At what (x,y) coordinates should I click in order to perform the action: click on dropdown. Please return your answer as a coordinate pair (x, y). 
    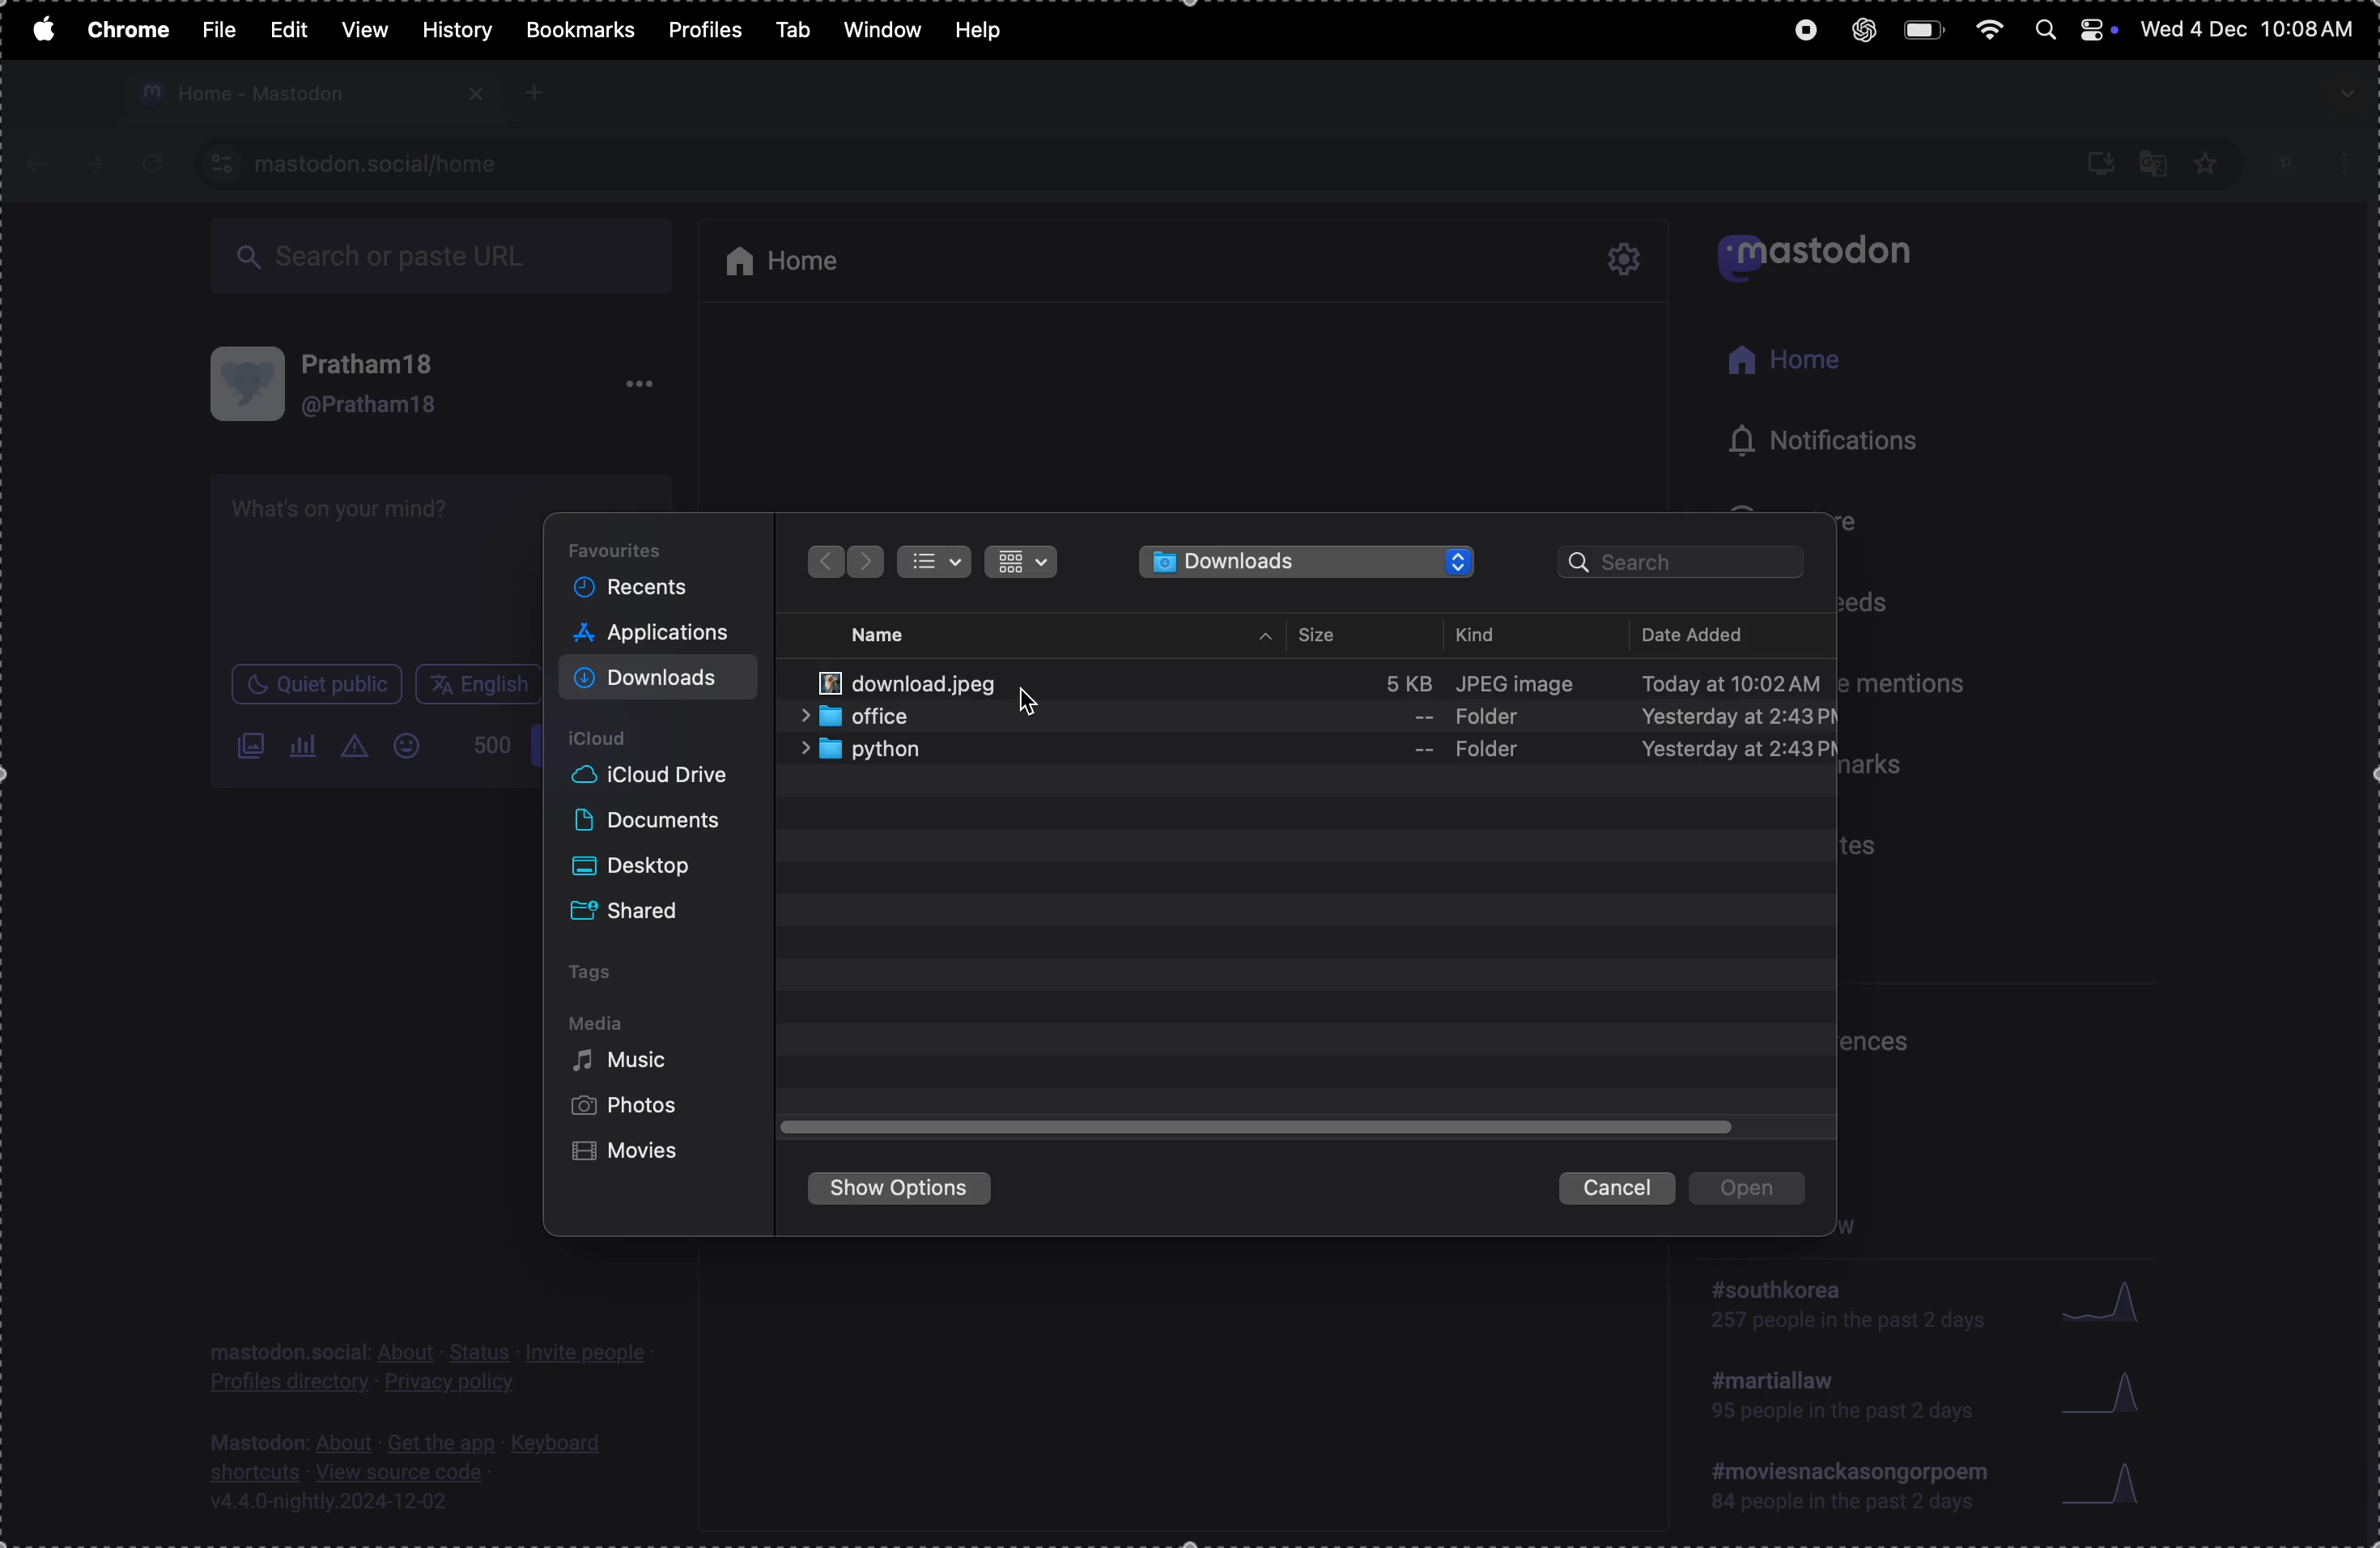
    Looking at the image, I should click on (2344, 94).